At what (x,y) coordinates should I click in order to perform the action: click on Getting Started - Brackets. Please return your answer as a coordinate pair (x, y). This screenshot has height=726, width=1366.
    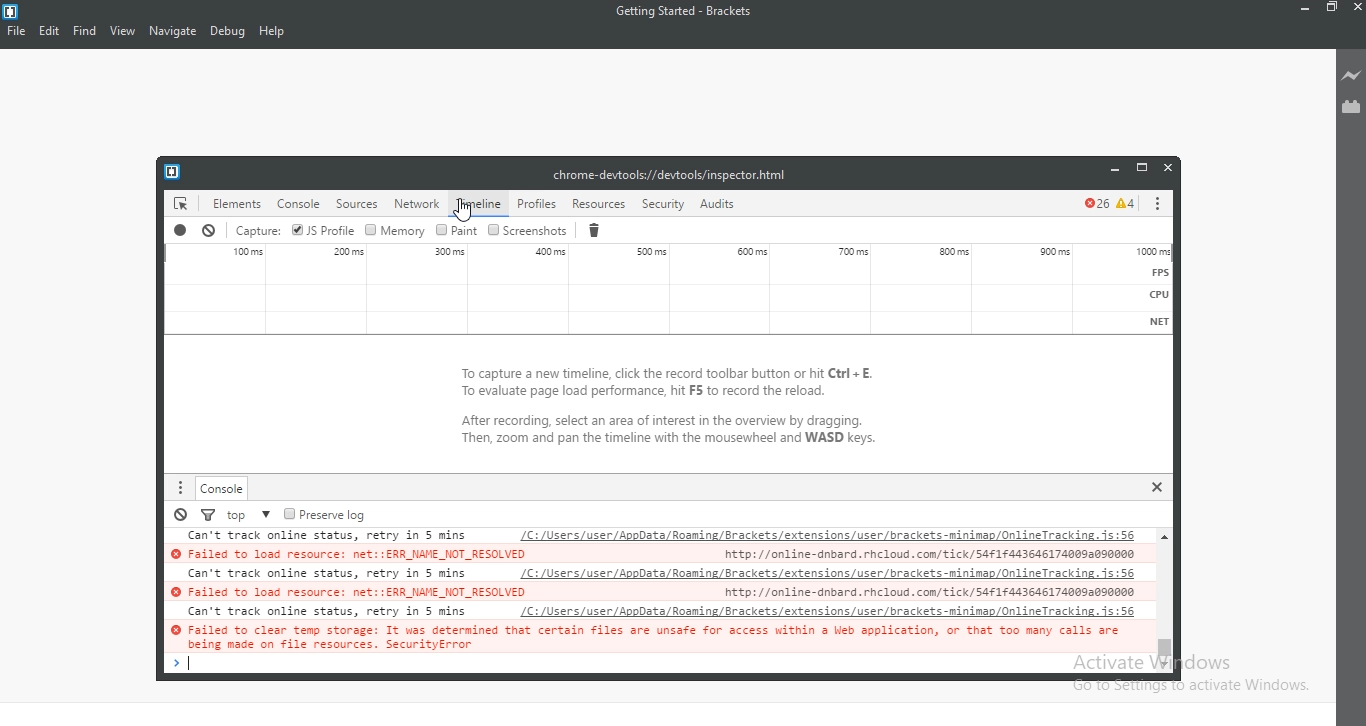
    Looking at the image, I should click on (686, 11).